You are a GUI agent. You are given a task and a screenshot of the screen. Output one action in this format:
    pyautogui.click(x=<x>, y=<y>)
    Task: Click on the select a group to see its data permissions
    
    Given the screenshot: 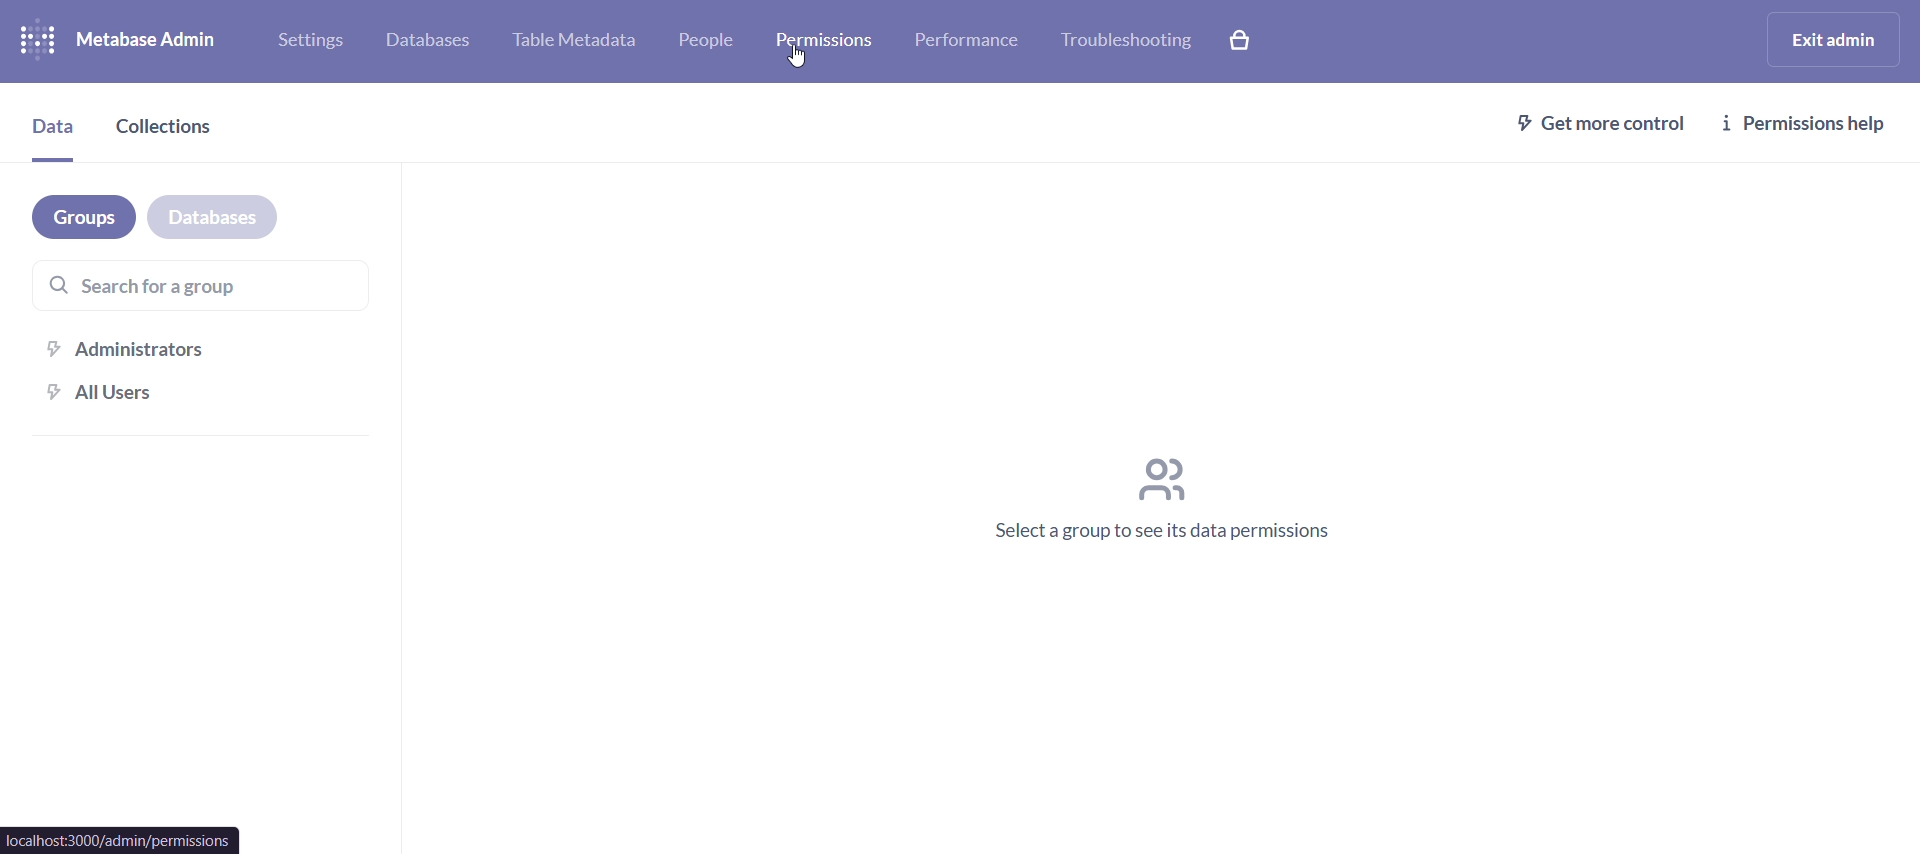 What is the action you would take?
    pyautogui.click(x=1160, y=498)
    